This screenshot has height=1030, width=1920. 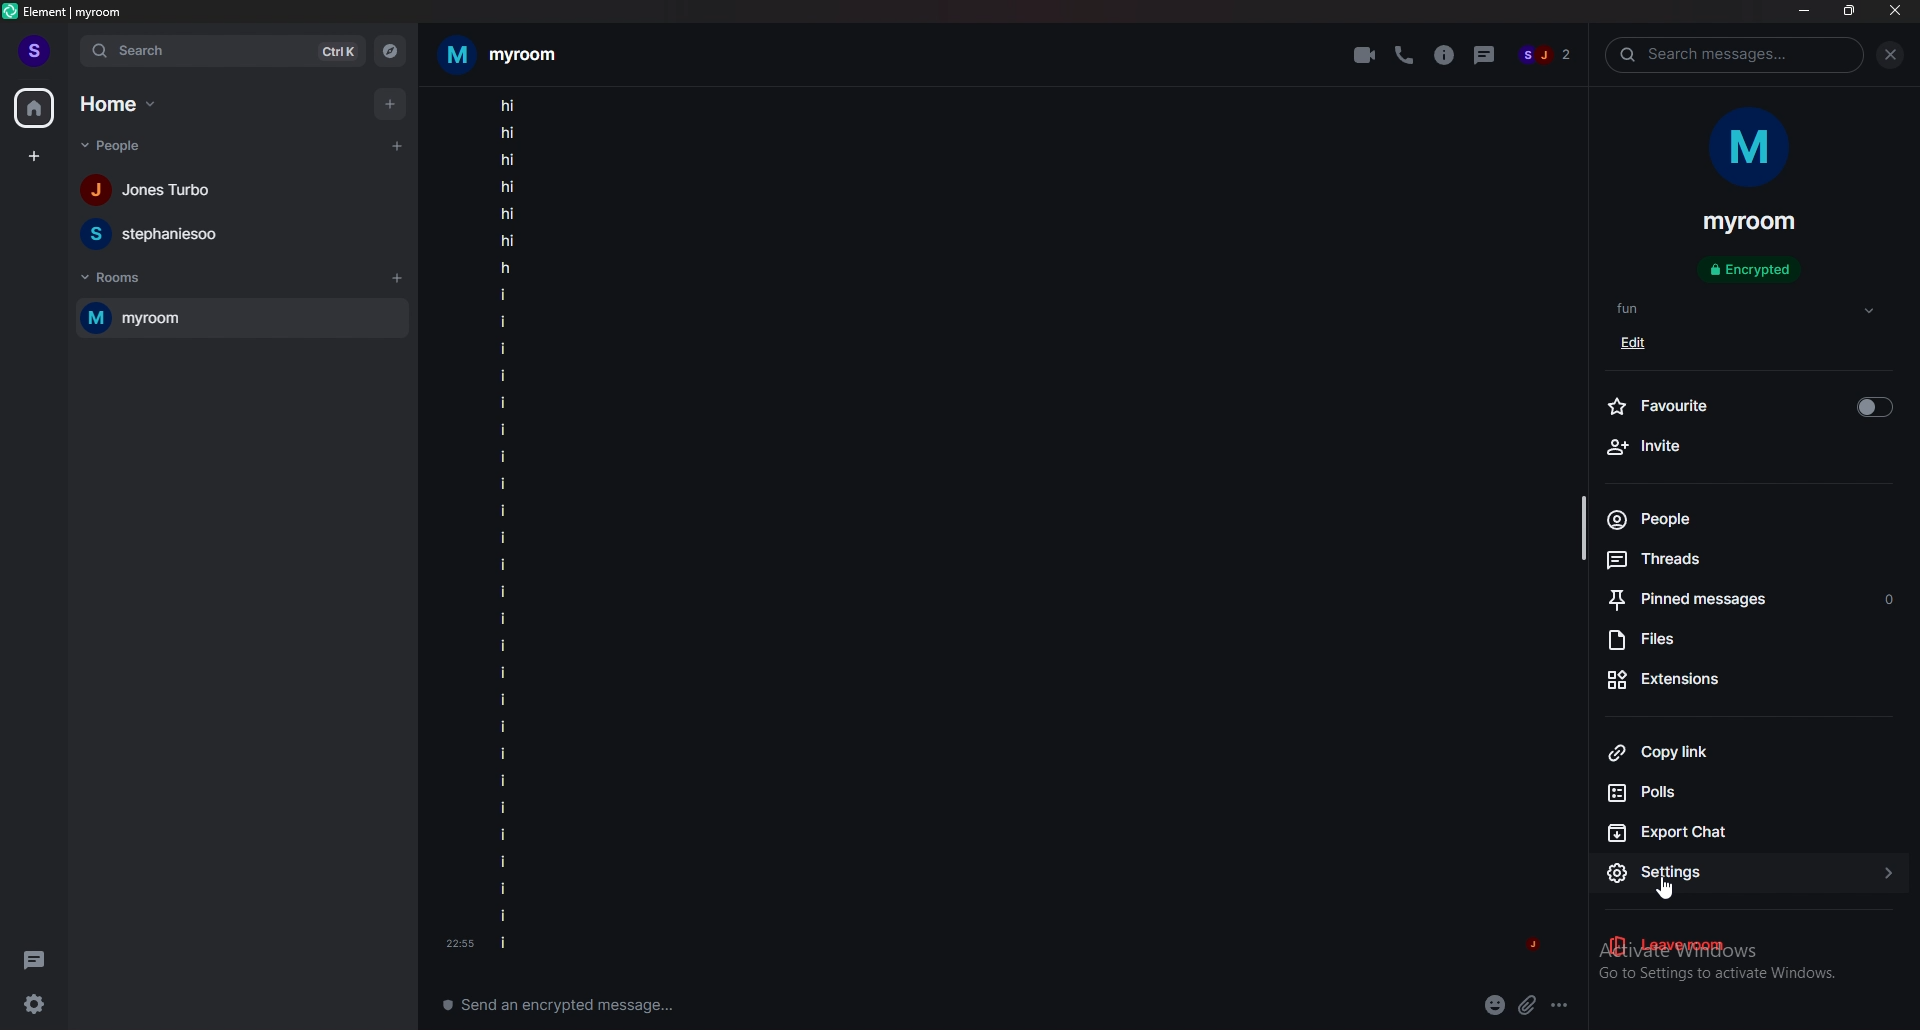 What do you see at coordinates (1583, 529) in the screenshot?
I see `resize bar` at bounding box center [1583, 529].